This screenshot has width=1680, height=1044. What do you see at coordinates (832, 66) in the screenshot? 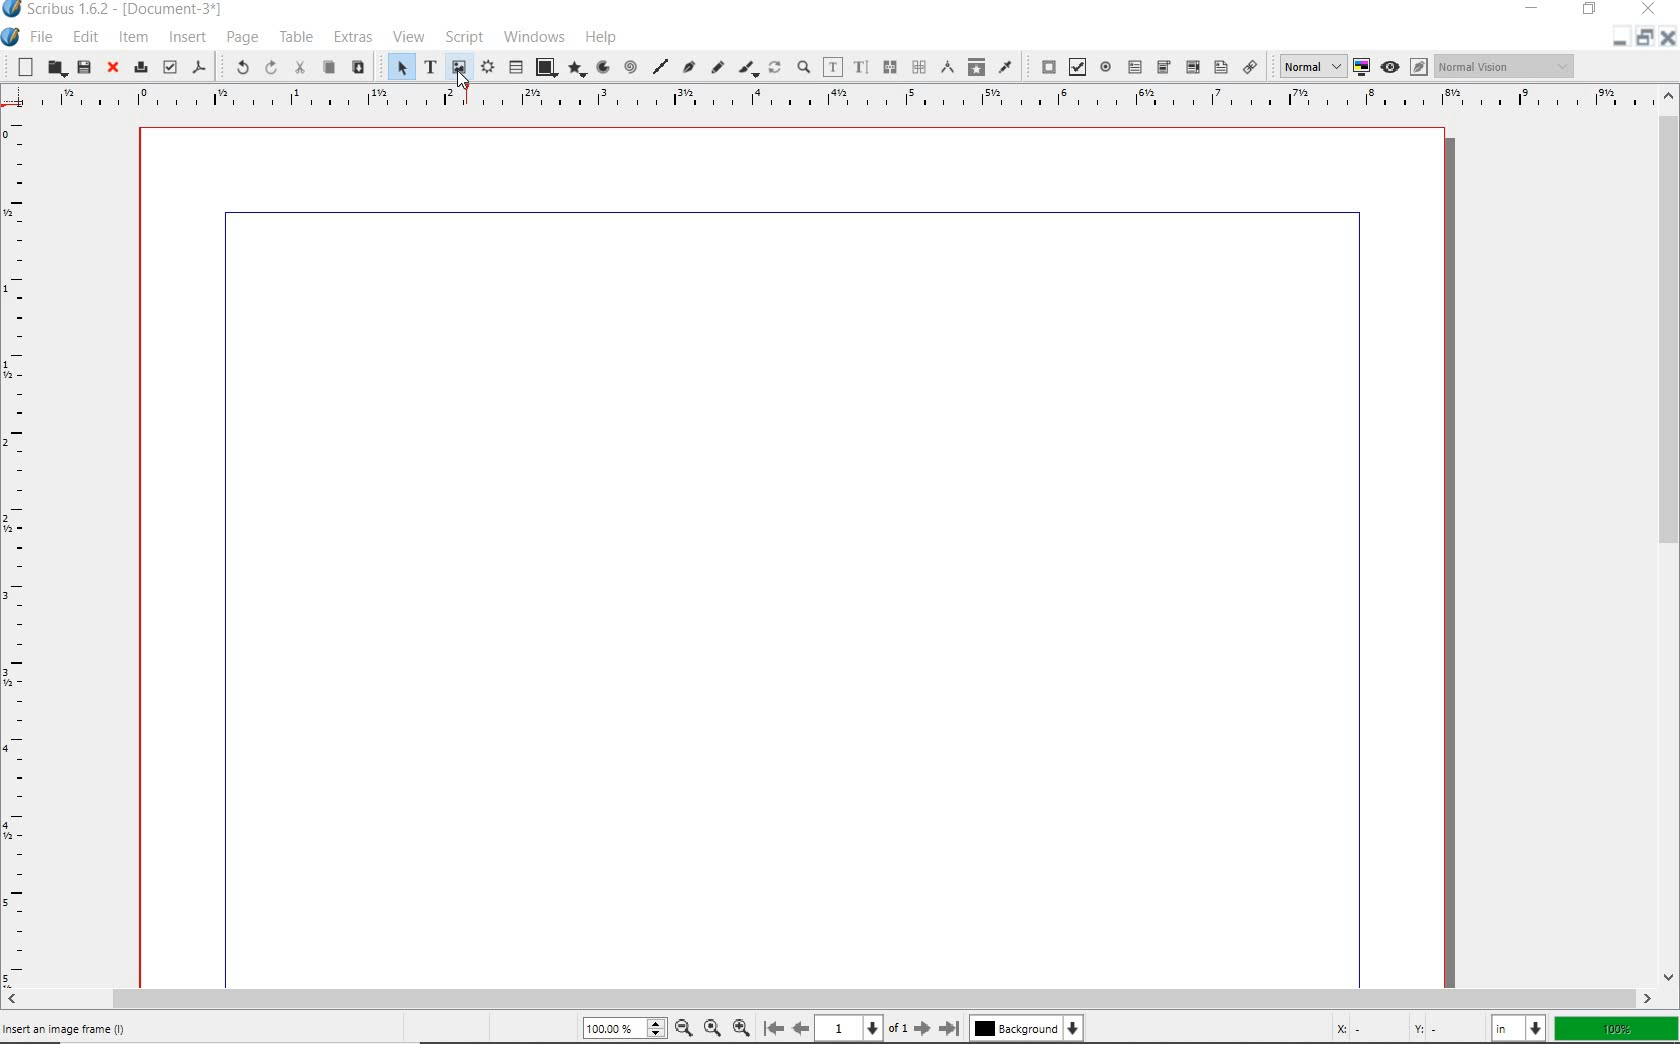
I see `edit contents of frame` at bounding box center [832, 66].